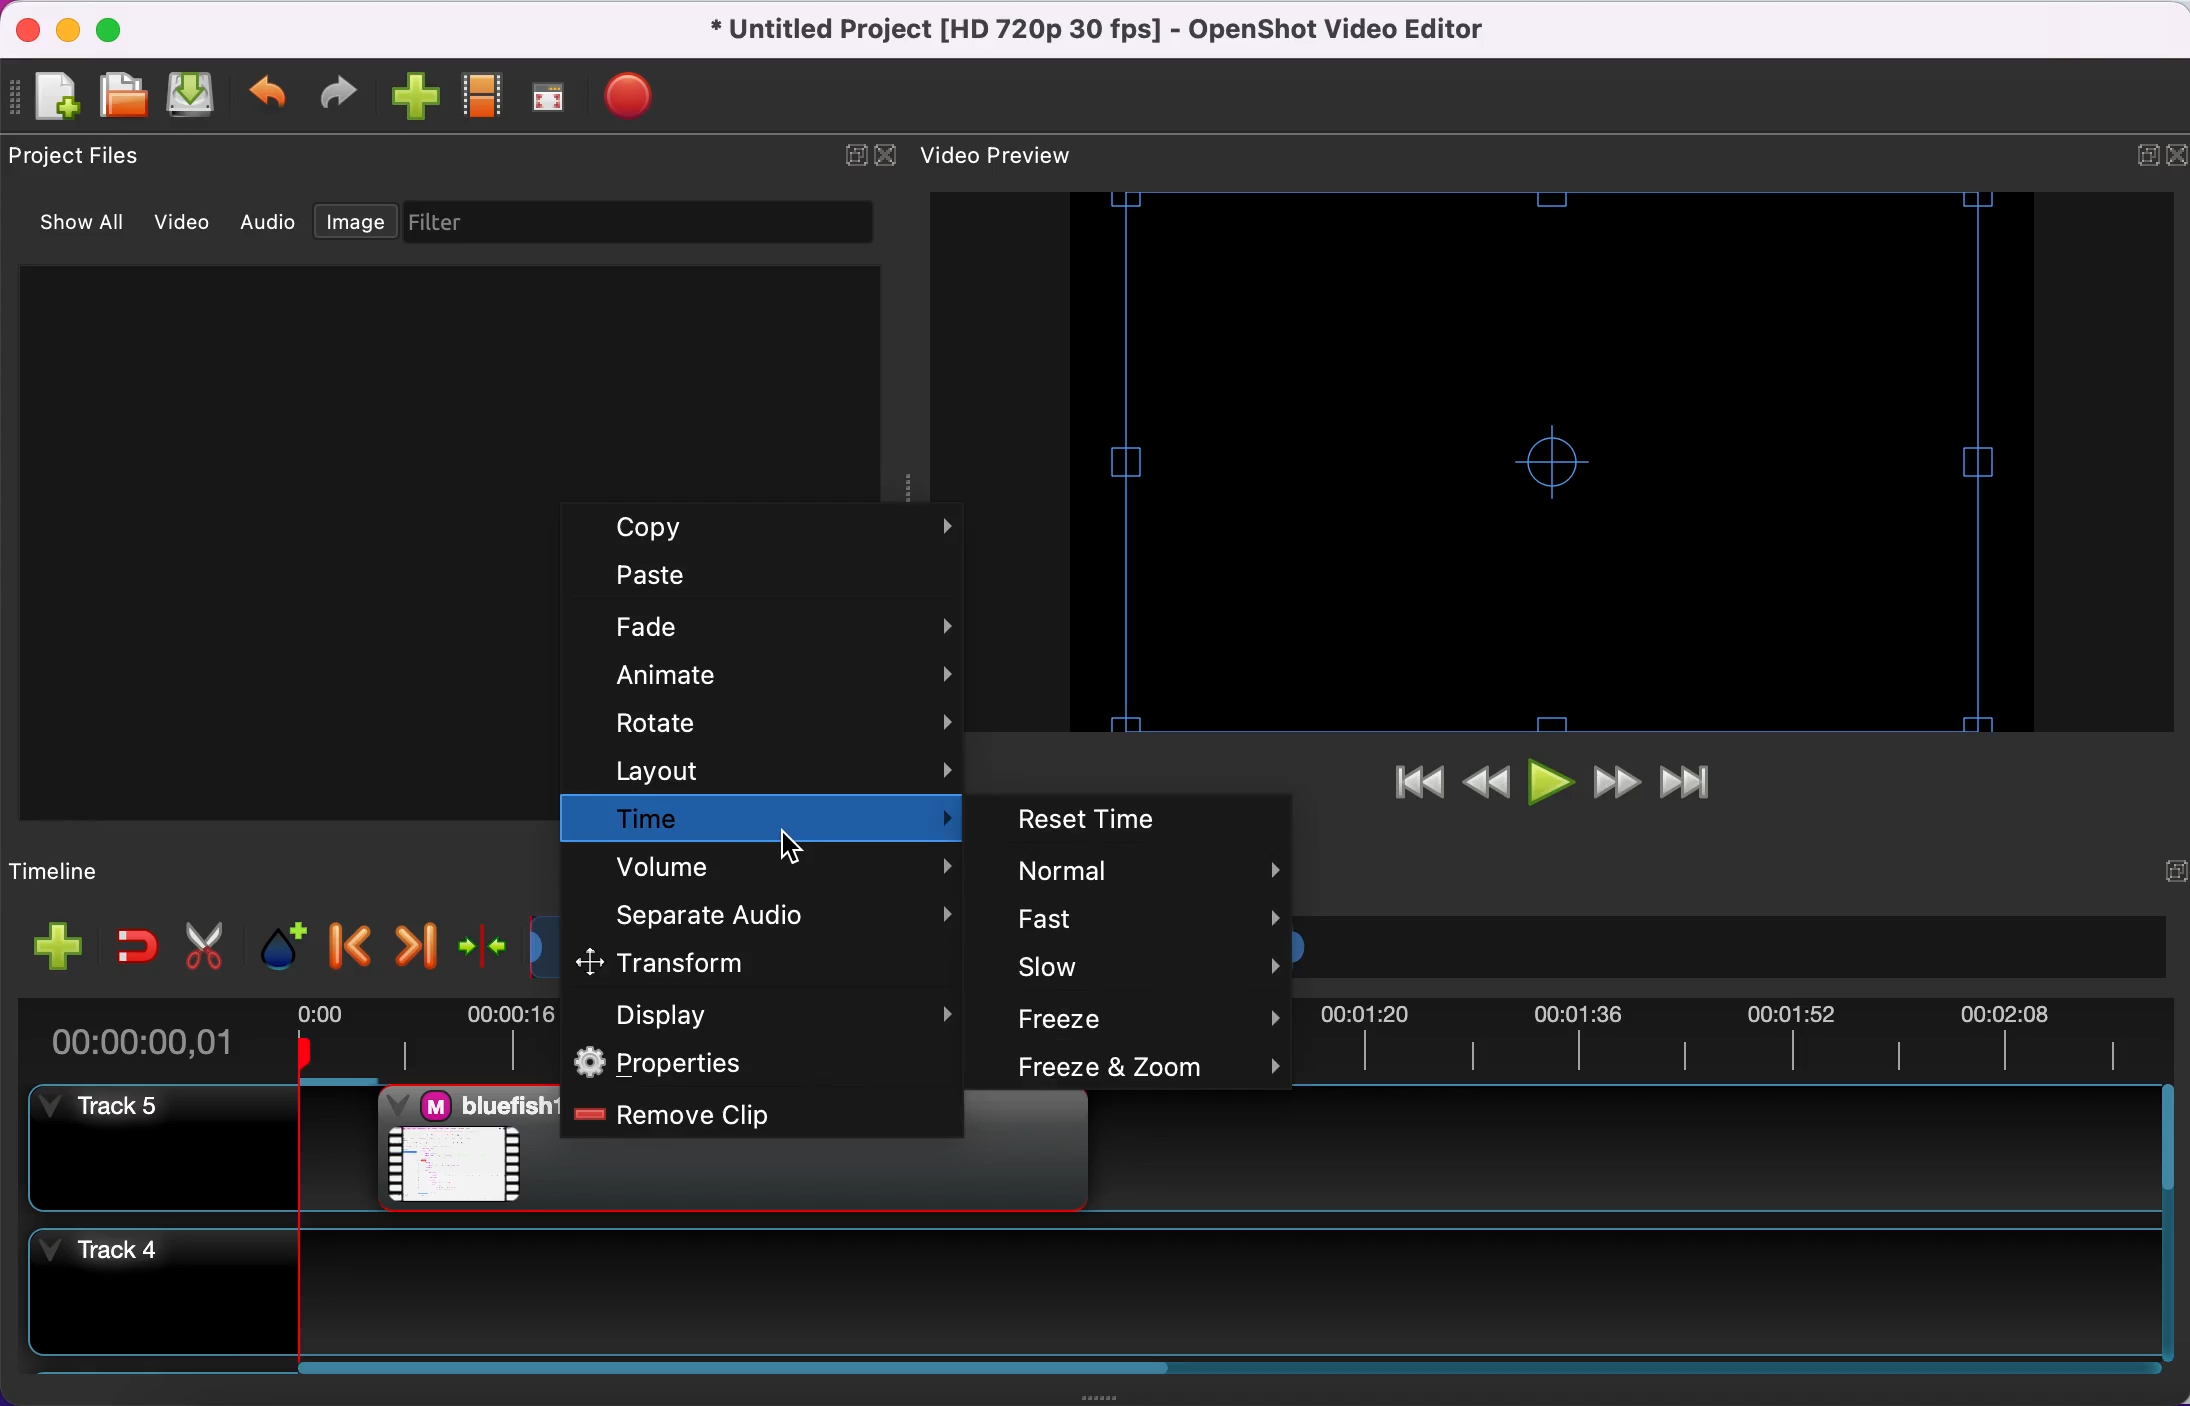 Image resolution: width=2190 pixels, height=1406 pixels. What do you see at coordinates (1151, 1018) in the screenshot?
I see `freeze` at bounding box center [1151, 1018].